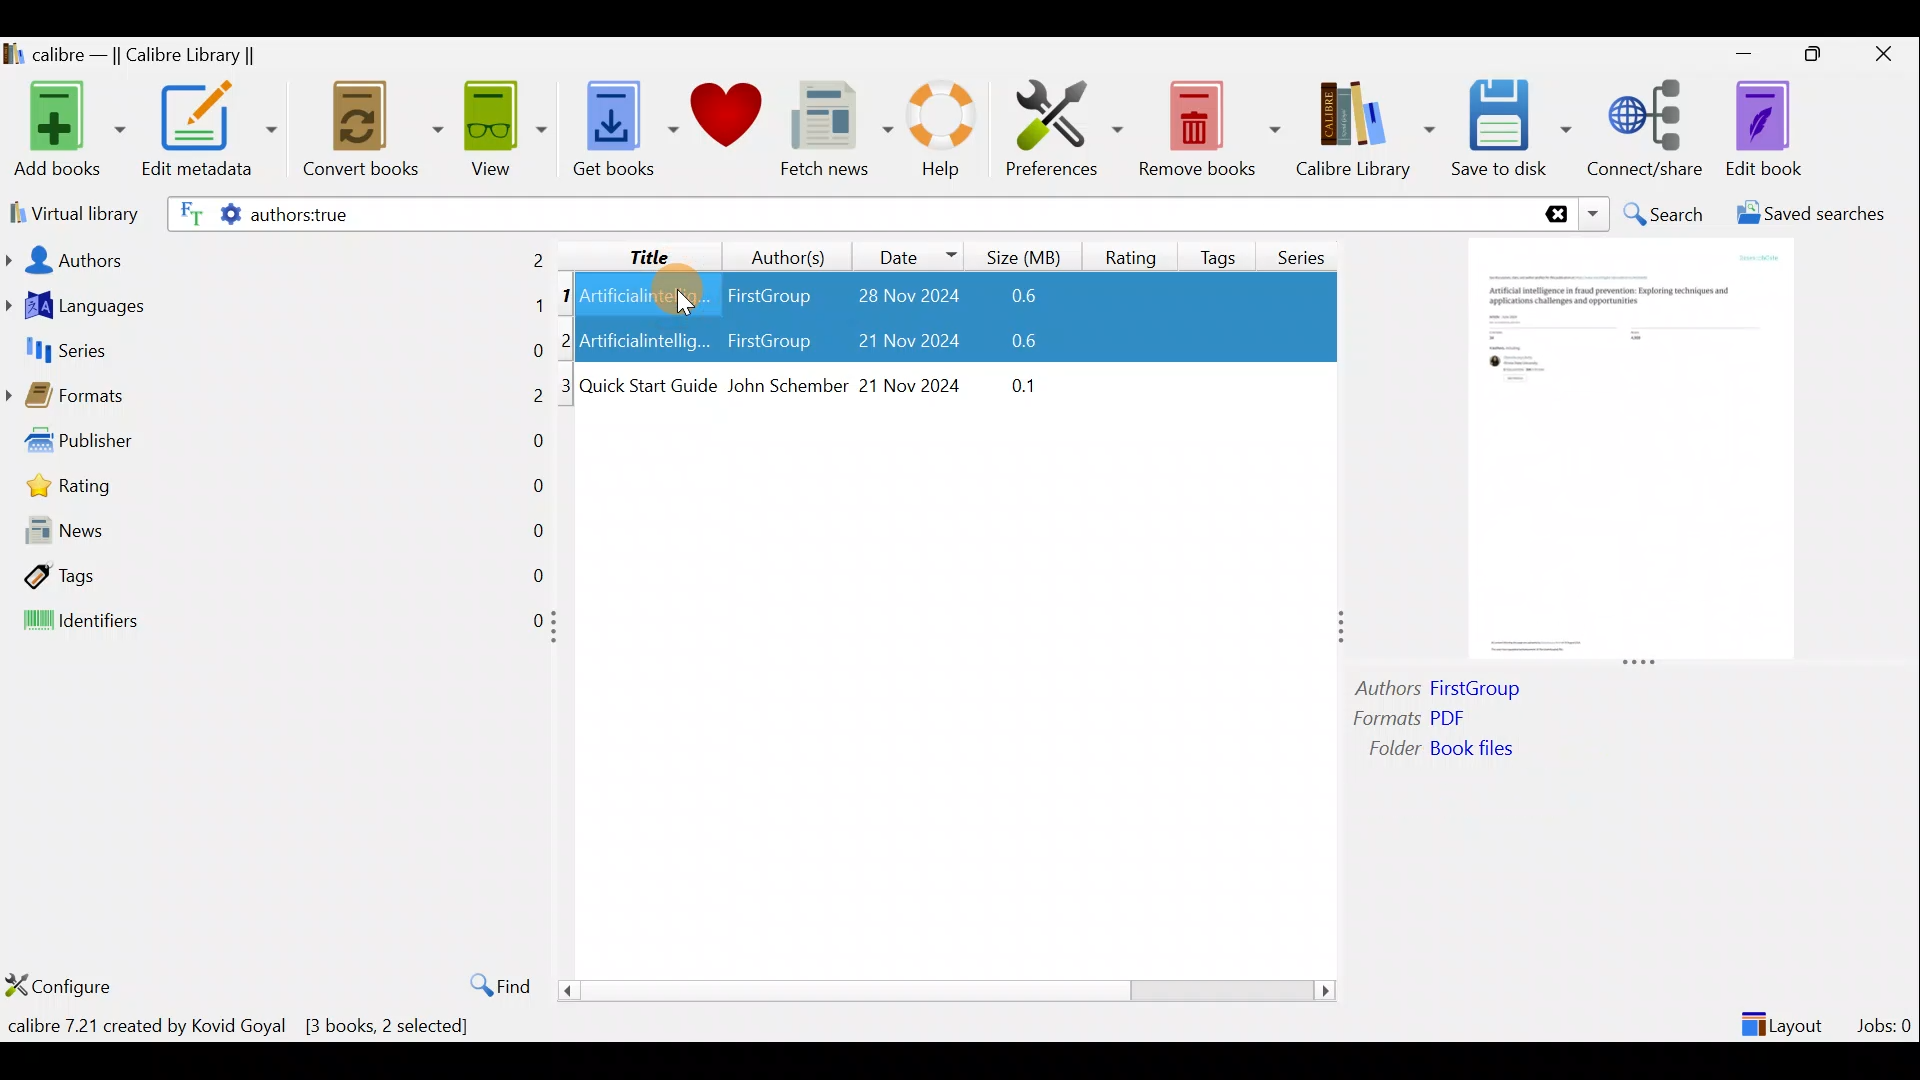  Describe the element at coordinates (779, 252) in the screenshot. I see `Author(s)` at that location.